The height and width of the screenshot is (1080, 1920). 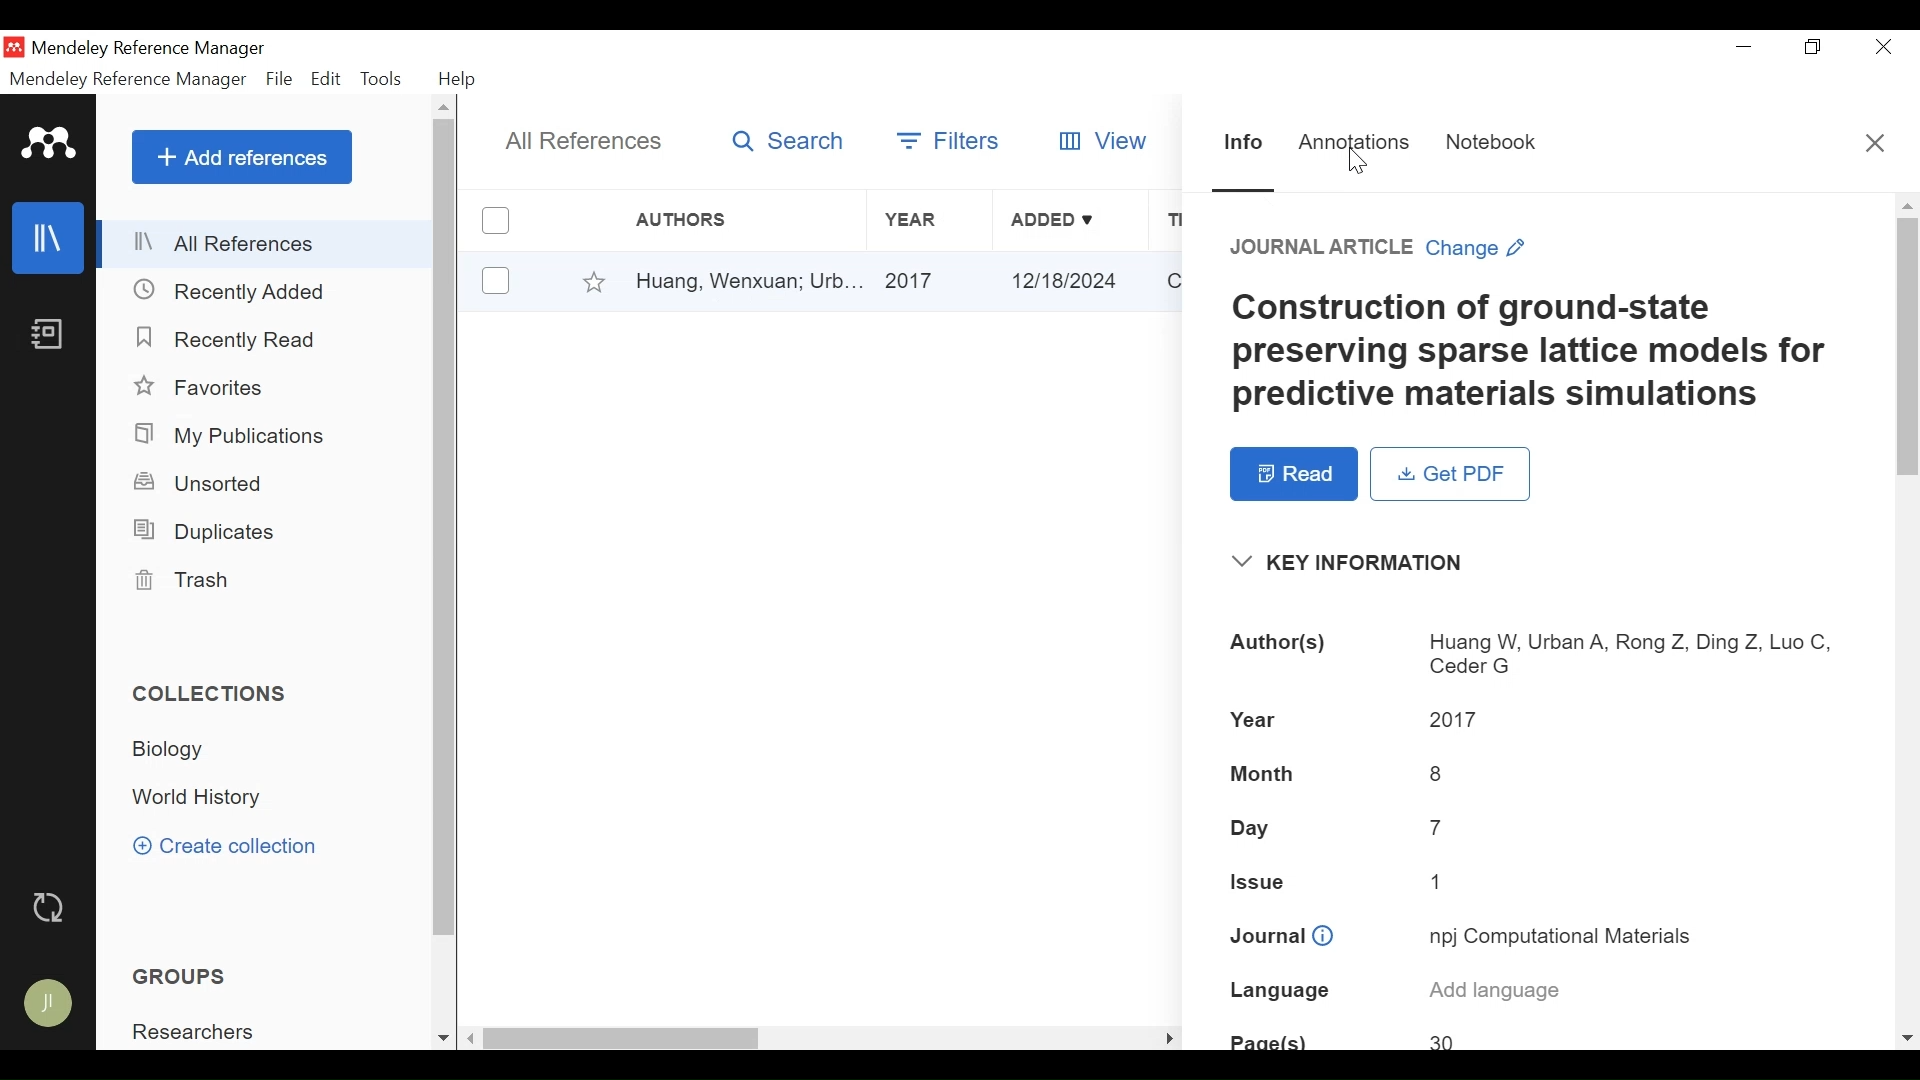 What do you see at coordinates (1908, 1037) in the screenshot?
I see `Scroll down` at bounding box center [1908, 1037].